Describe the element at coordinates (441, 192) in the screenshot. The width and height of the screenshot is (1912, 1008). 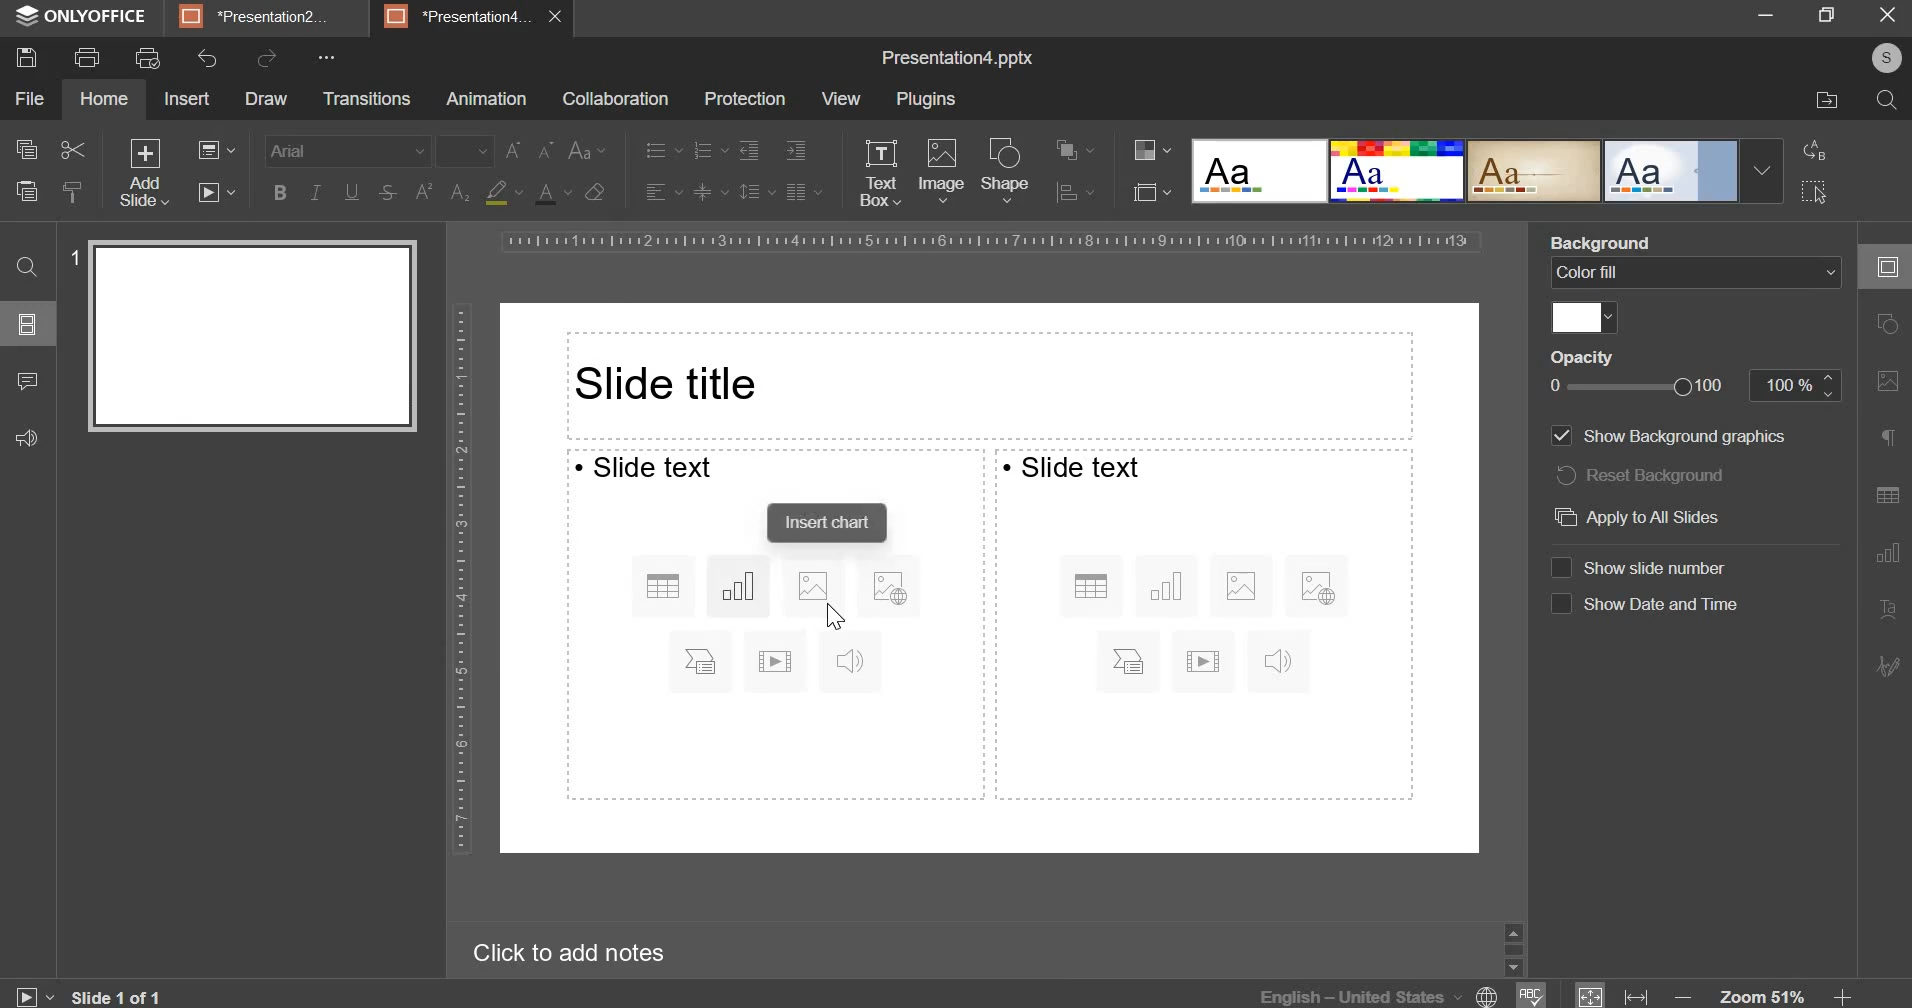
I see `subscript & superscript` at that location.